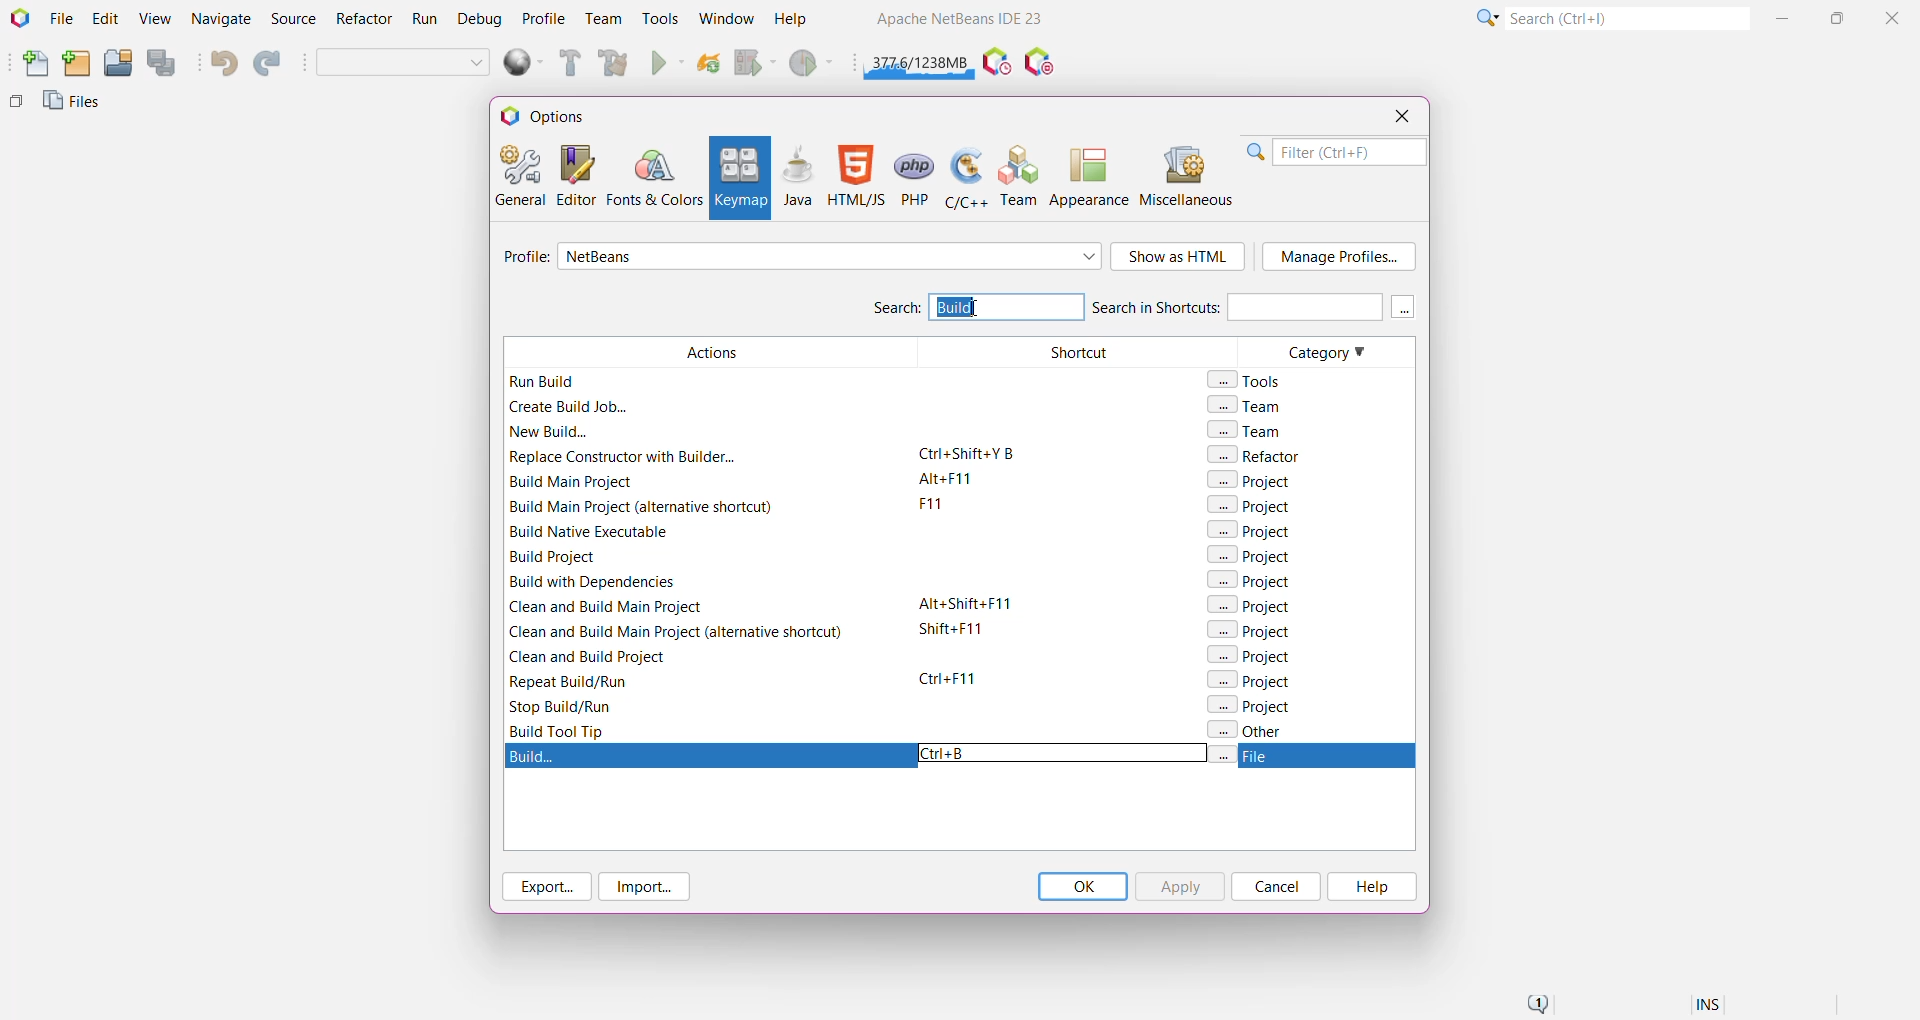  What do you see at coordinates (366, 21) in the screenshot?
I see `Refactor` at bounding box center [366, 21].